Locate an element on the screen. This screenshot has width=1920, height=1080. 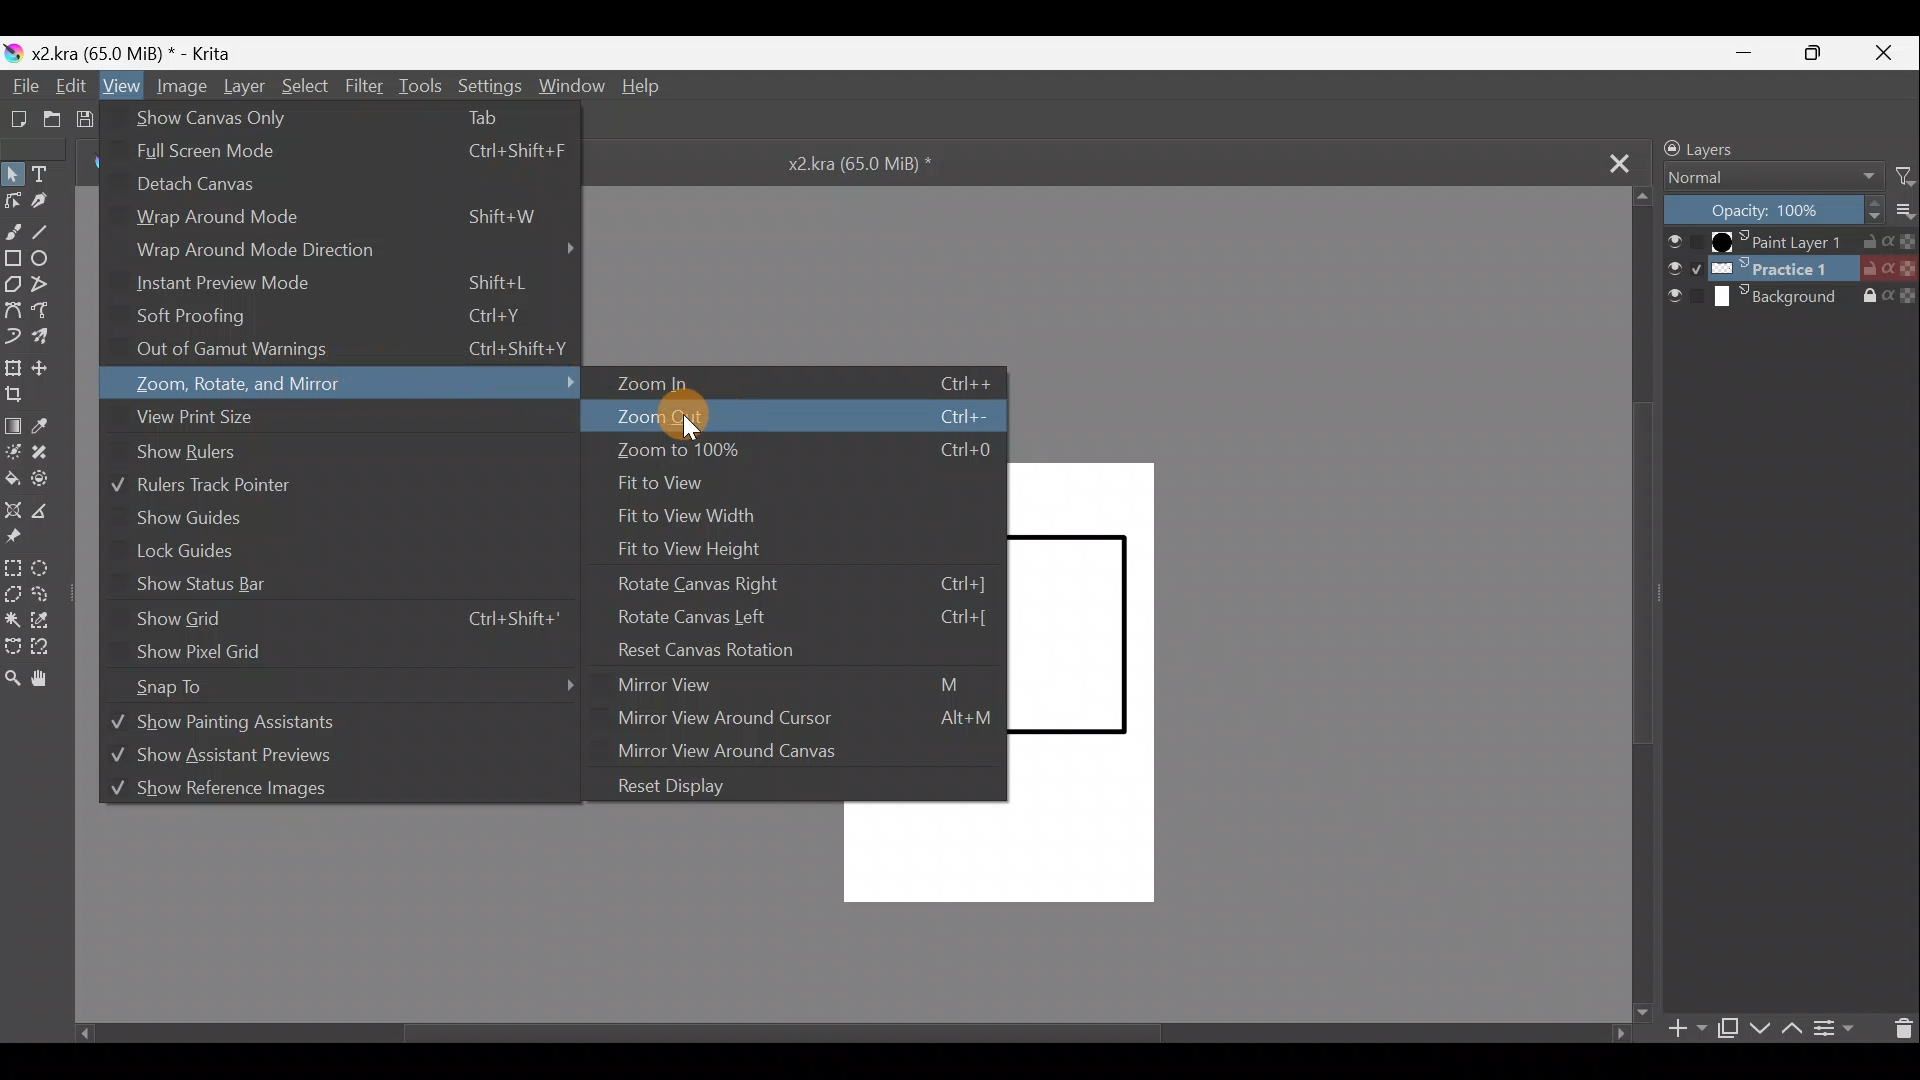
Background is located at coordinates (1792, 297).